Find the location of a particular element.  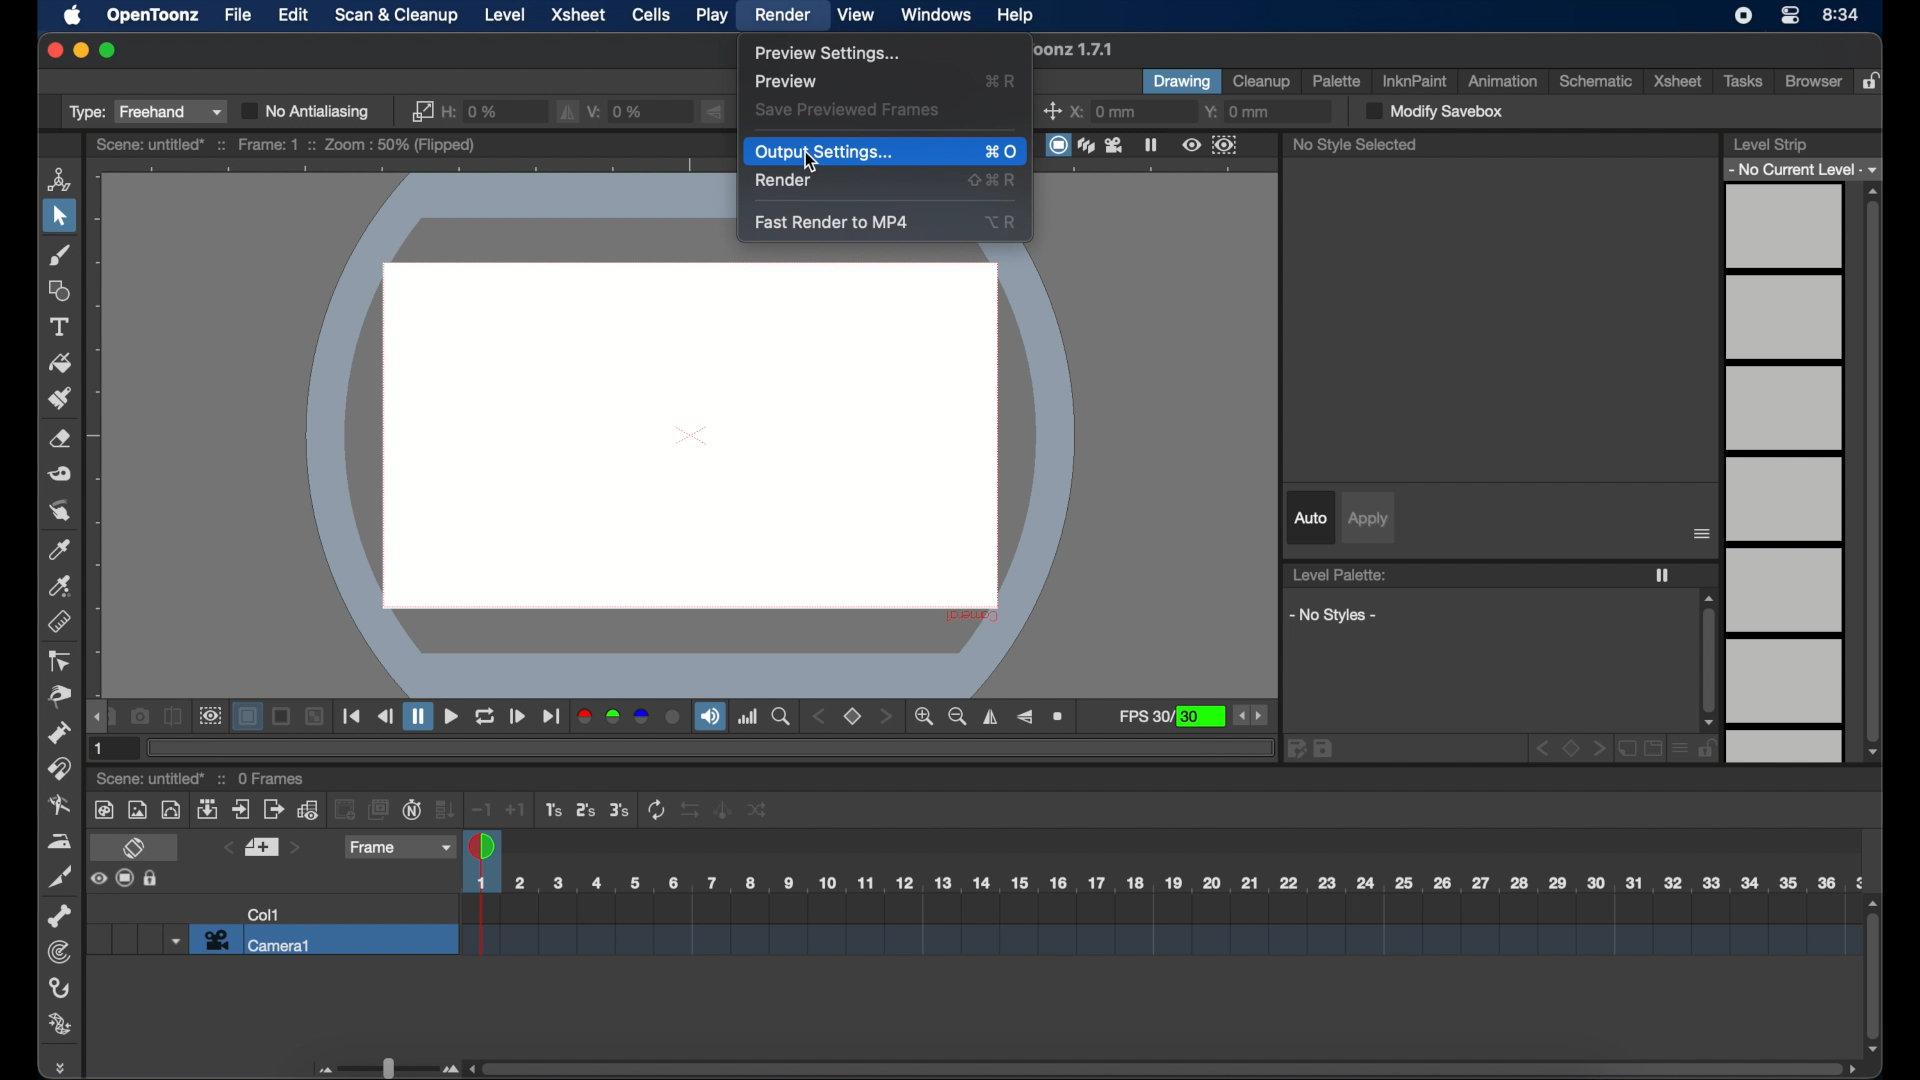

 is located at coordinates (1296, 749).